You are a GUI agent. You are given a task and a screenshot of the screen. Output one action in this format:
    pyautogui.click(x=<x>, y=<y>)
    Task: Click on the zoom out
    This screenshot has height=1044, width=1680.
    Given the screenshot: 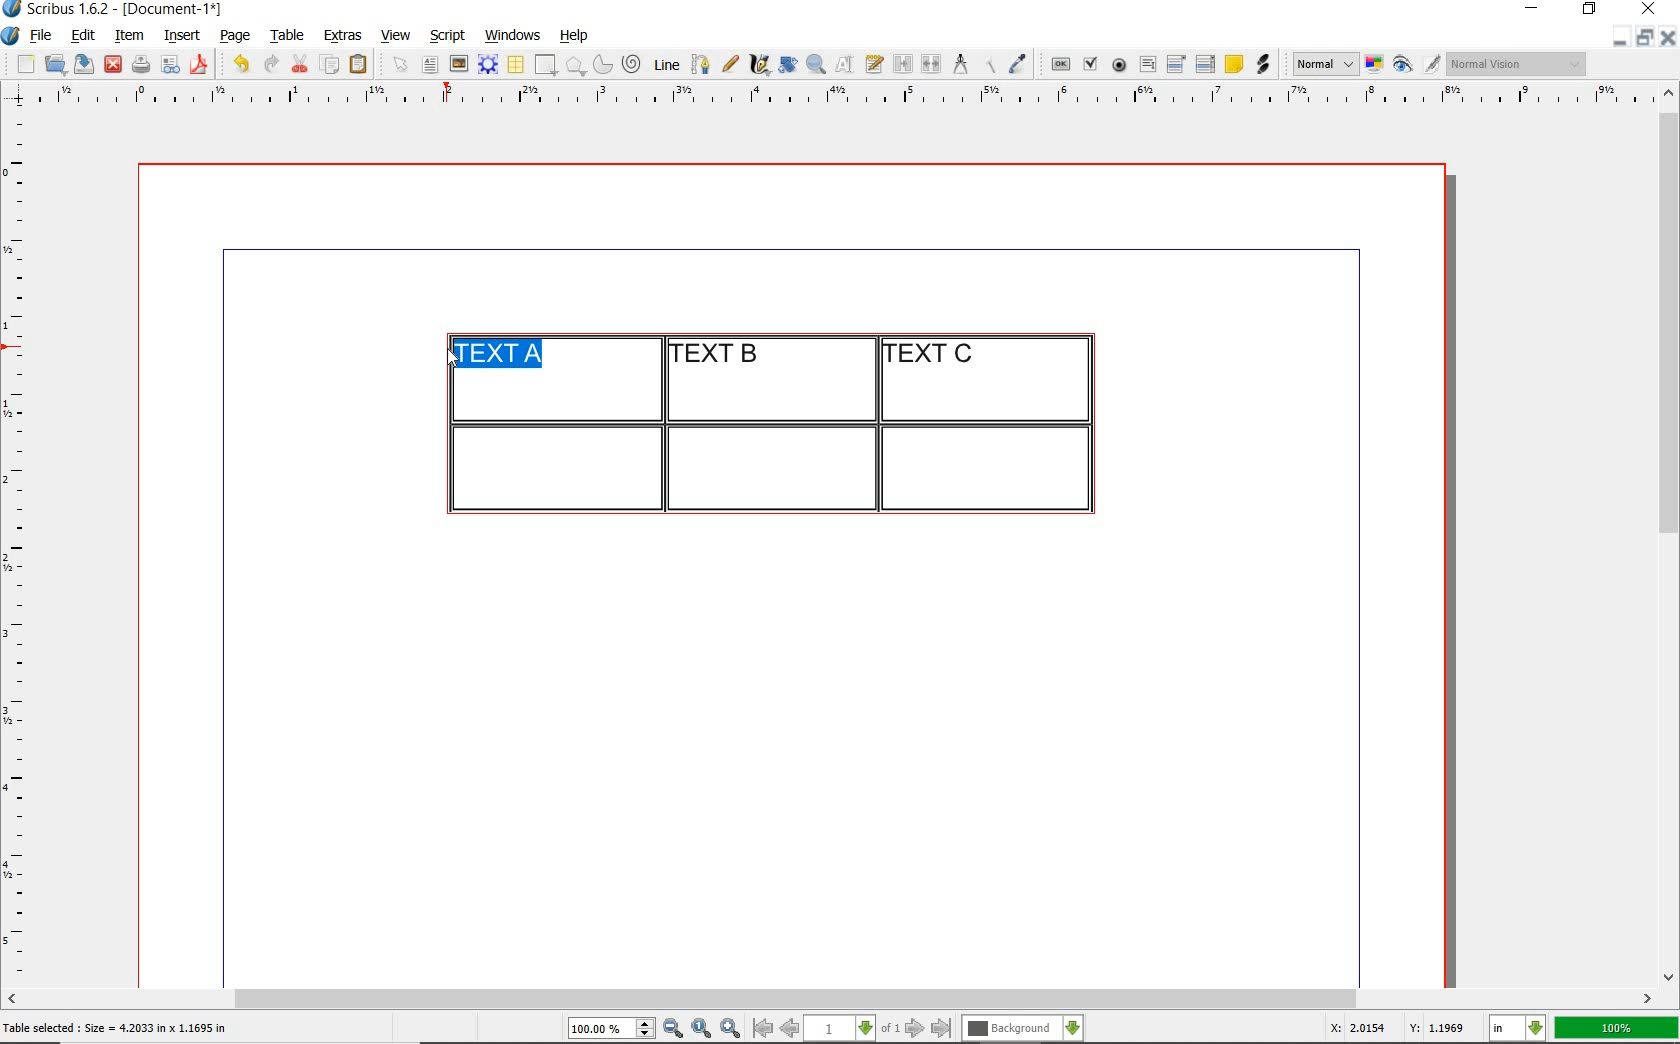 What is the action you would take?
    pyautogui.click(x=673, y=1029)
    